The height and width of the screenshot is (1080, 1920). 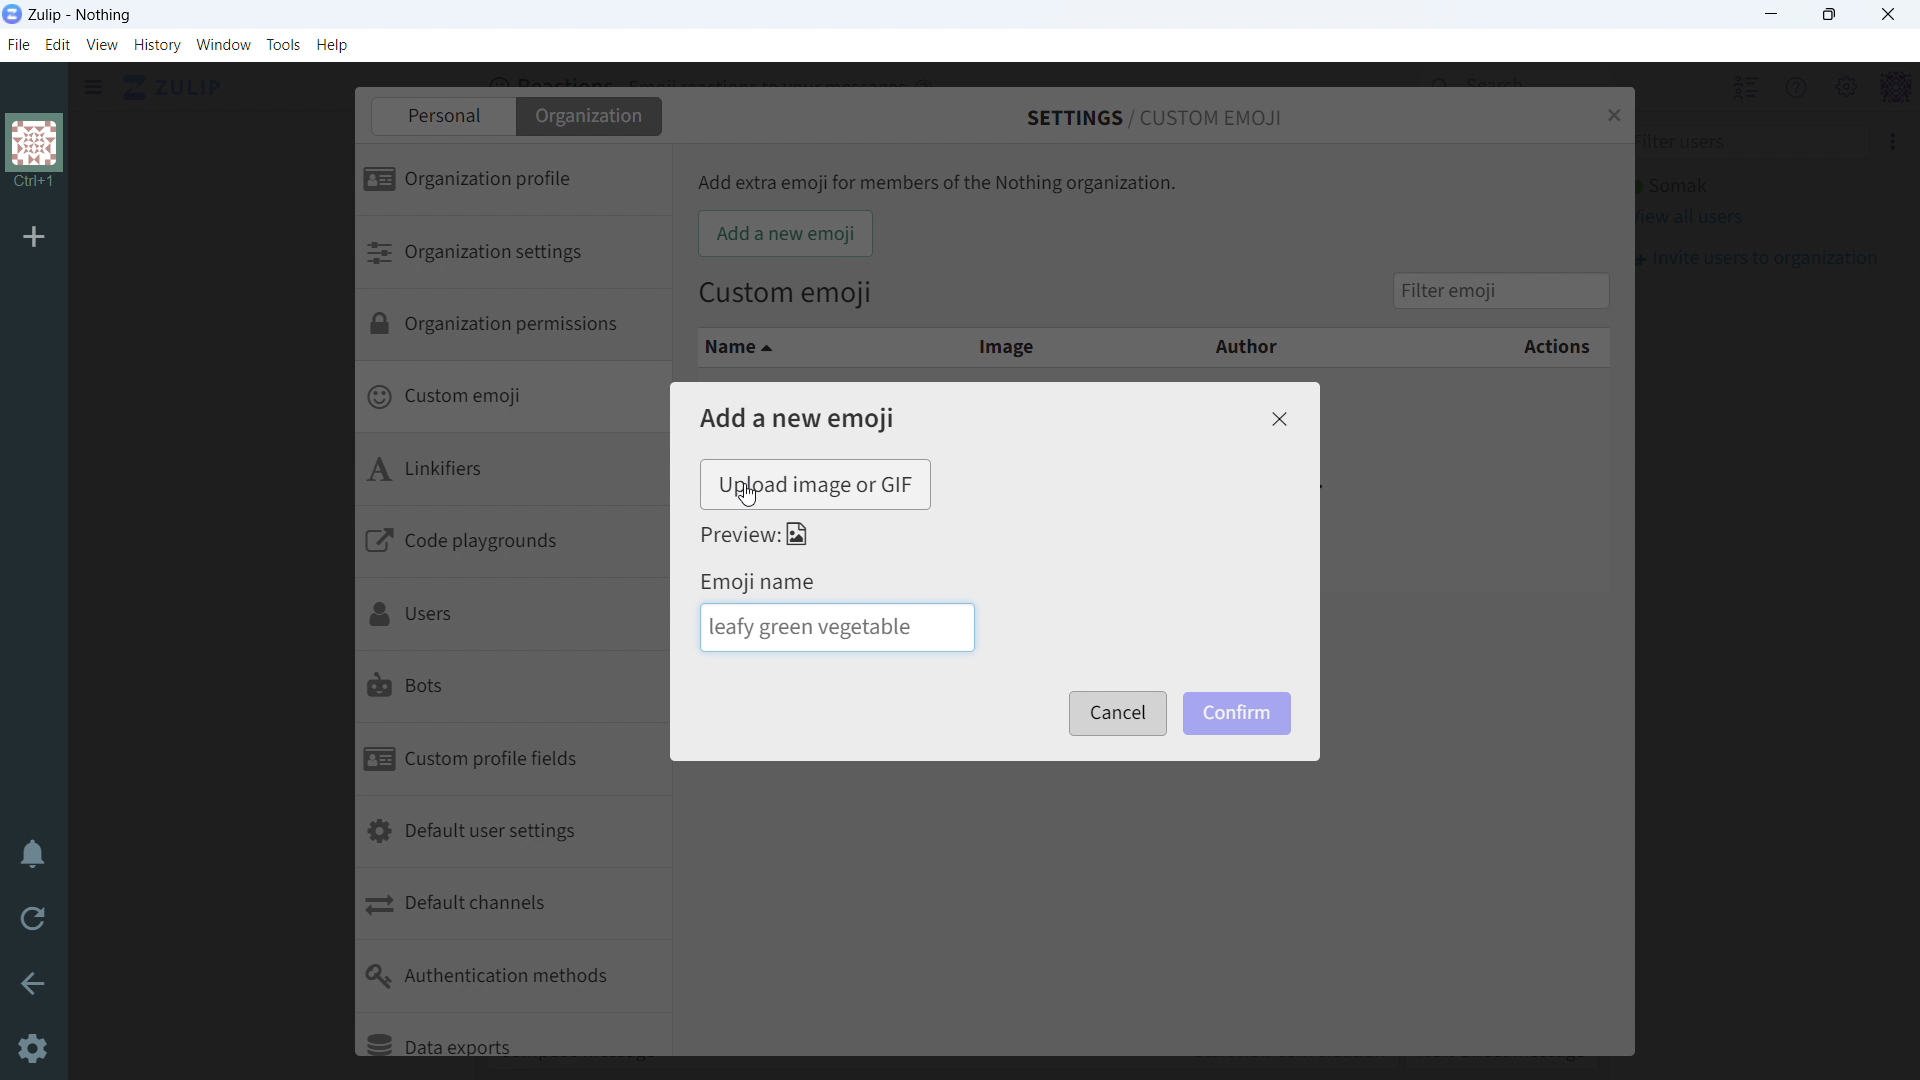 I want to click on emoji name, so click(x=839, y=629).